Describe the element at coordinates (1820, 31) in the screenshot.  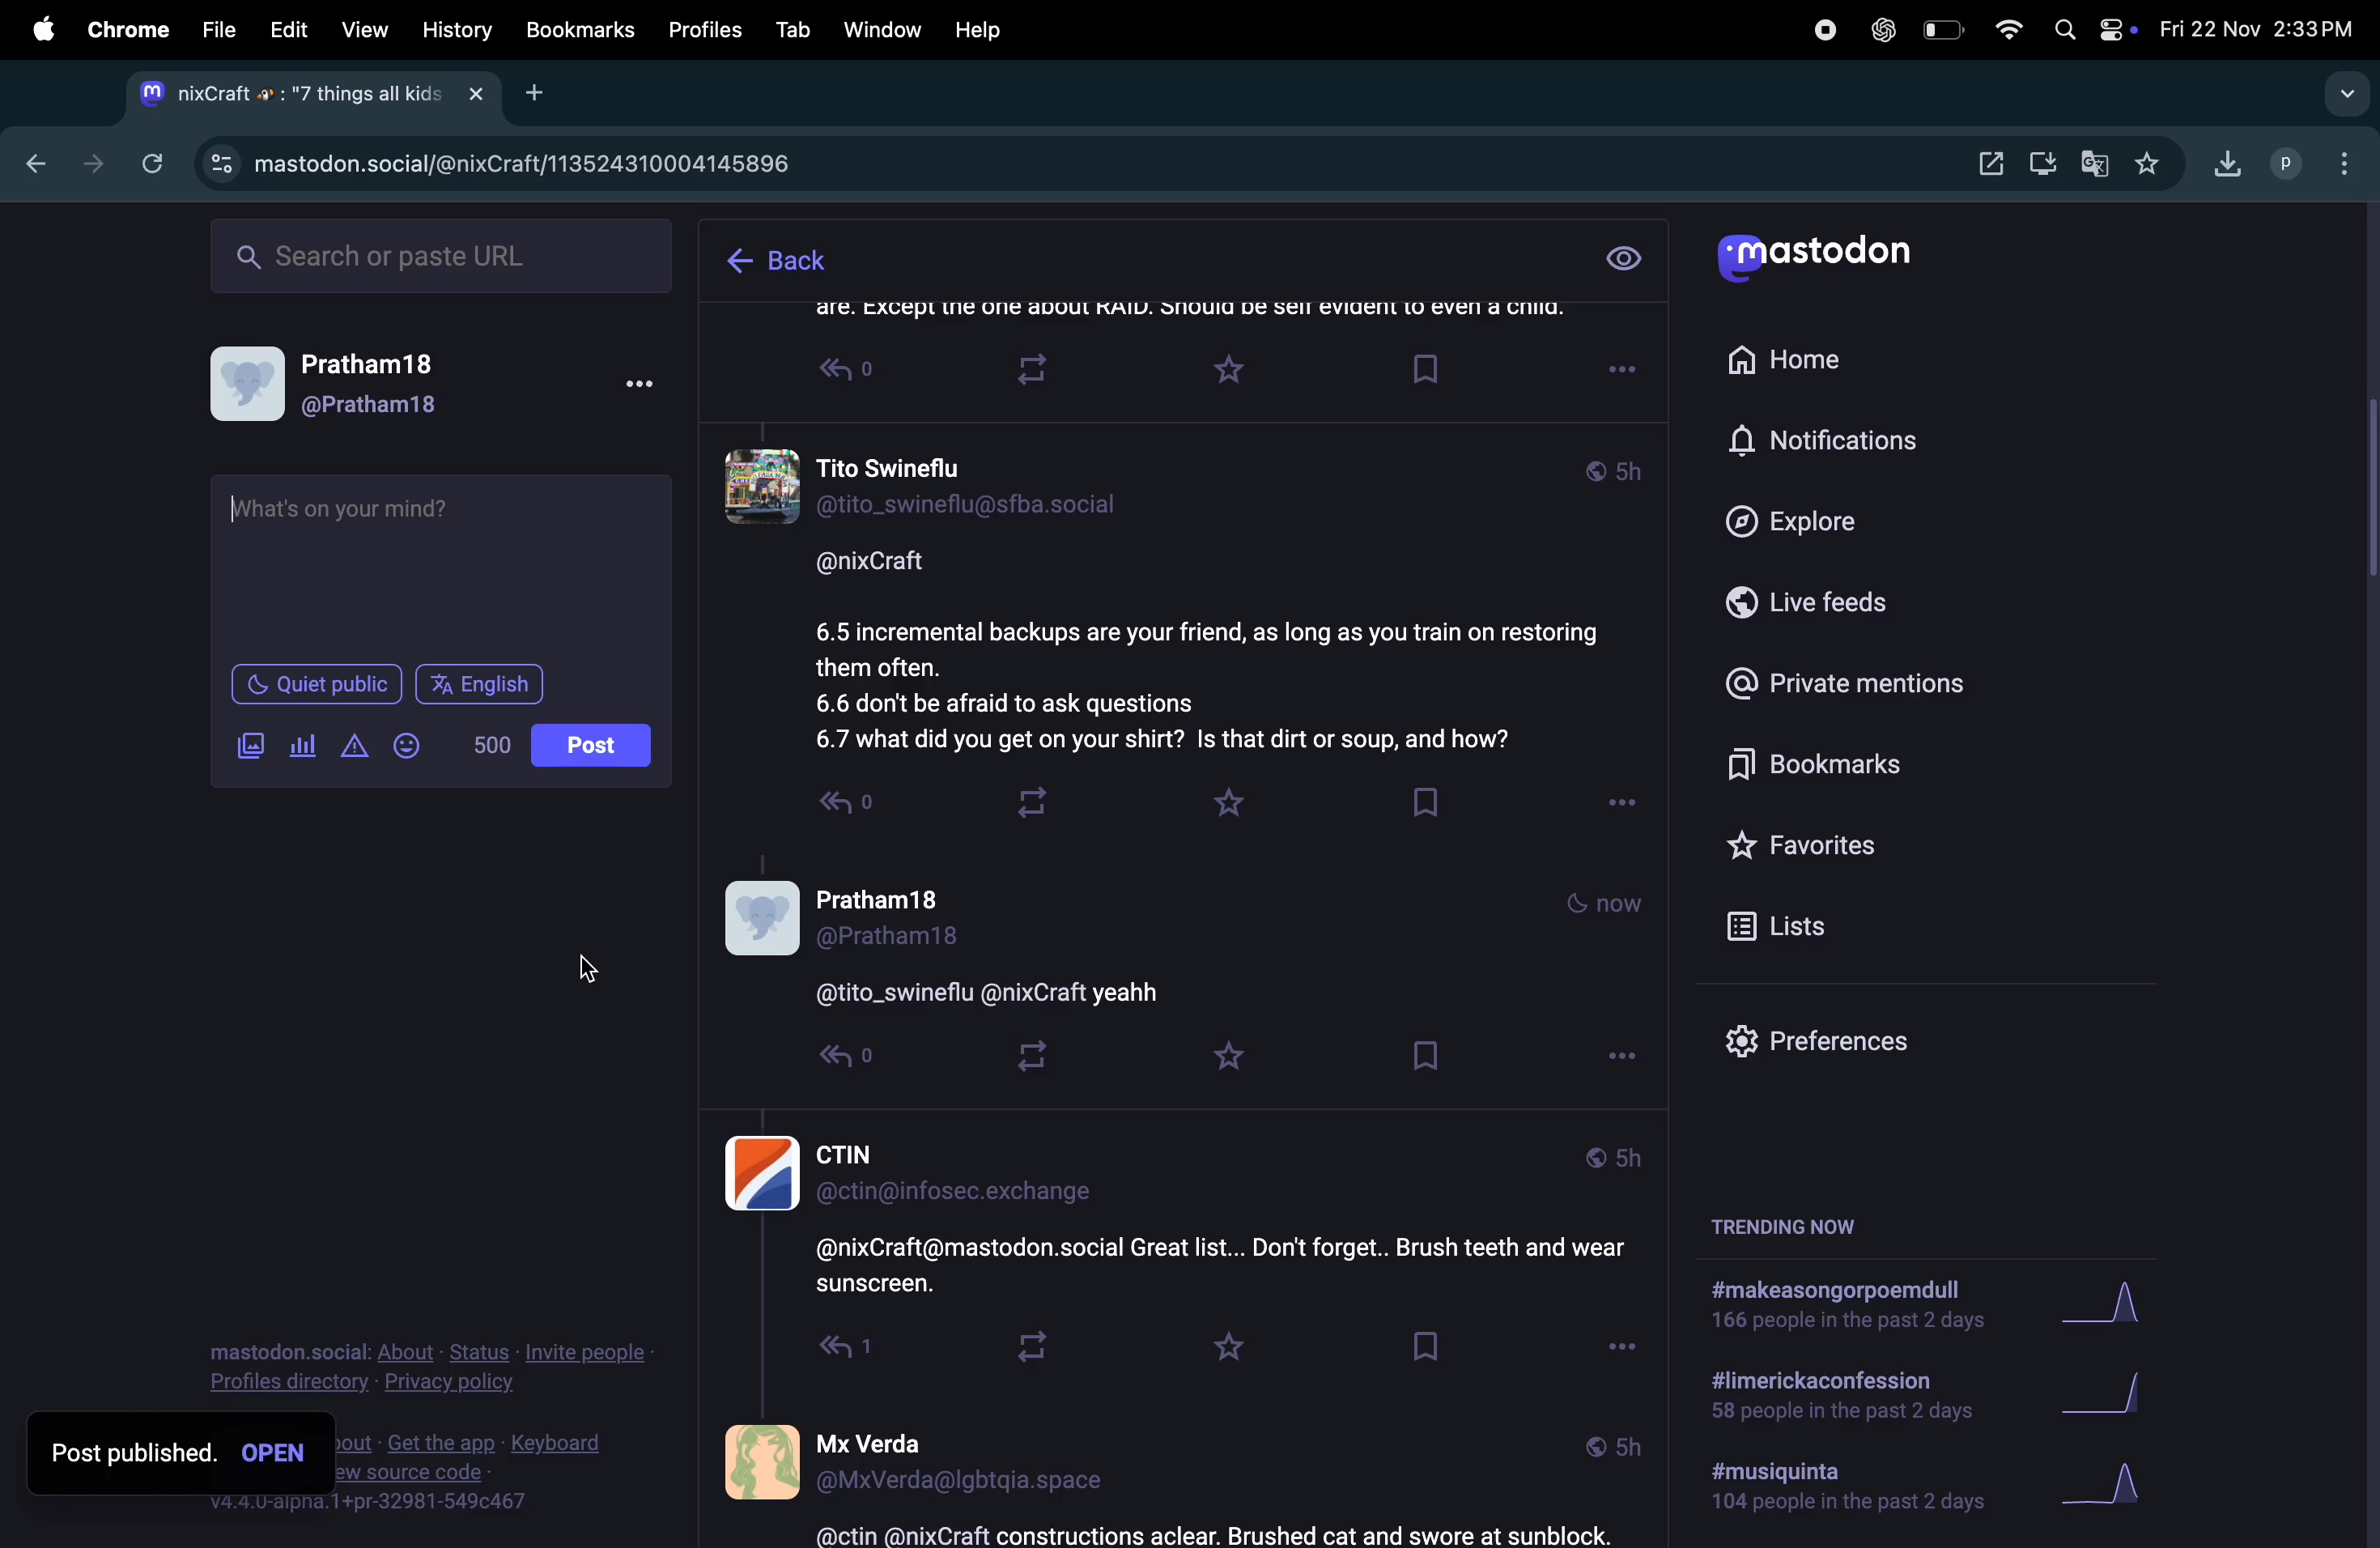
I see `record` at that location.